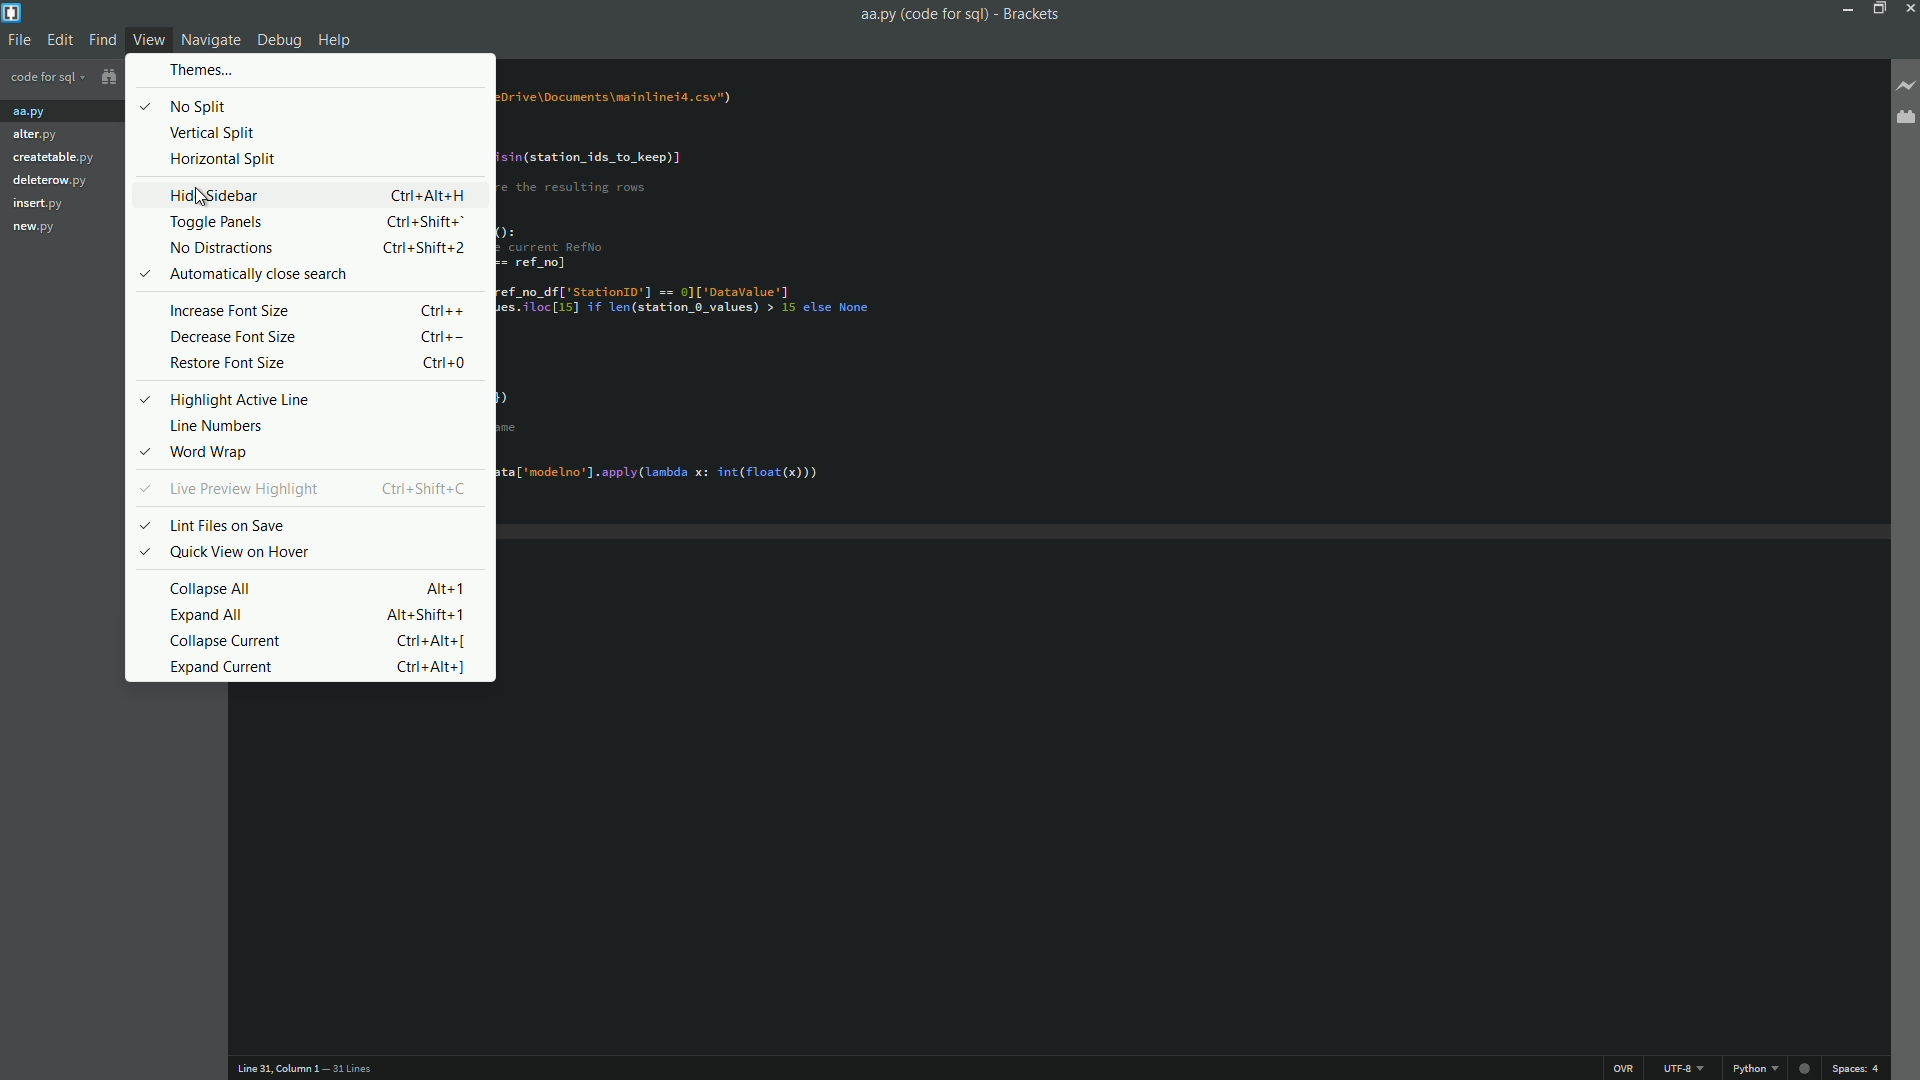 Image resolution: width=1920 pixels, height=1080 pixels. I want to click on word wrap button, so click(213, 454).